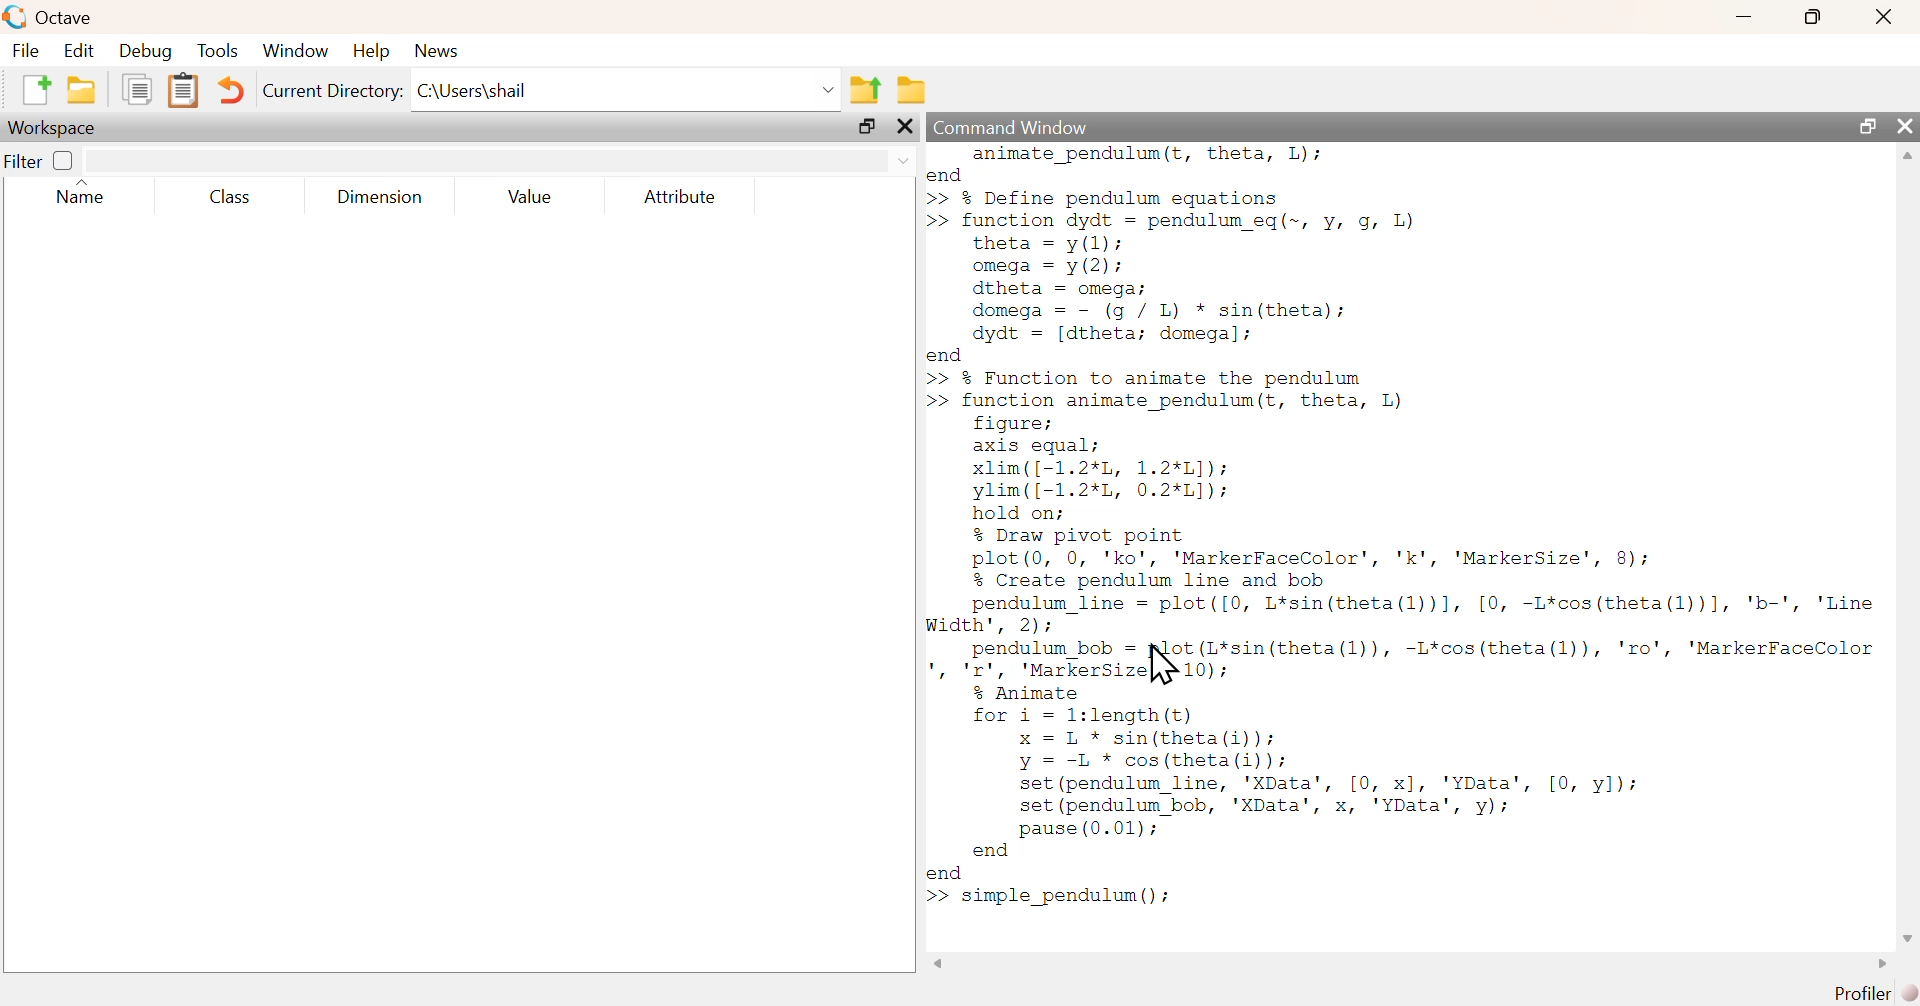  What do you see at coordinates (86, 89) in the screenshot?
I see `open an existing file in directory` at bounding box center [86, 89].